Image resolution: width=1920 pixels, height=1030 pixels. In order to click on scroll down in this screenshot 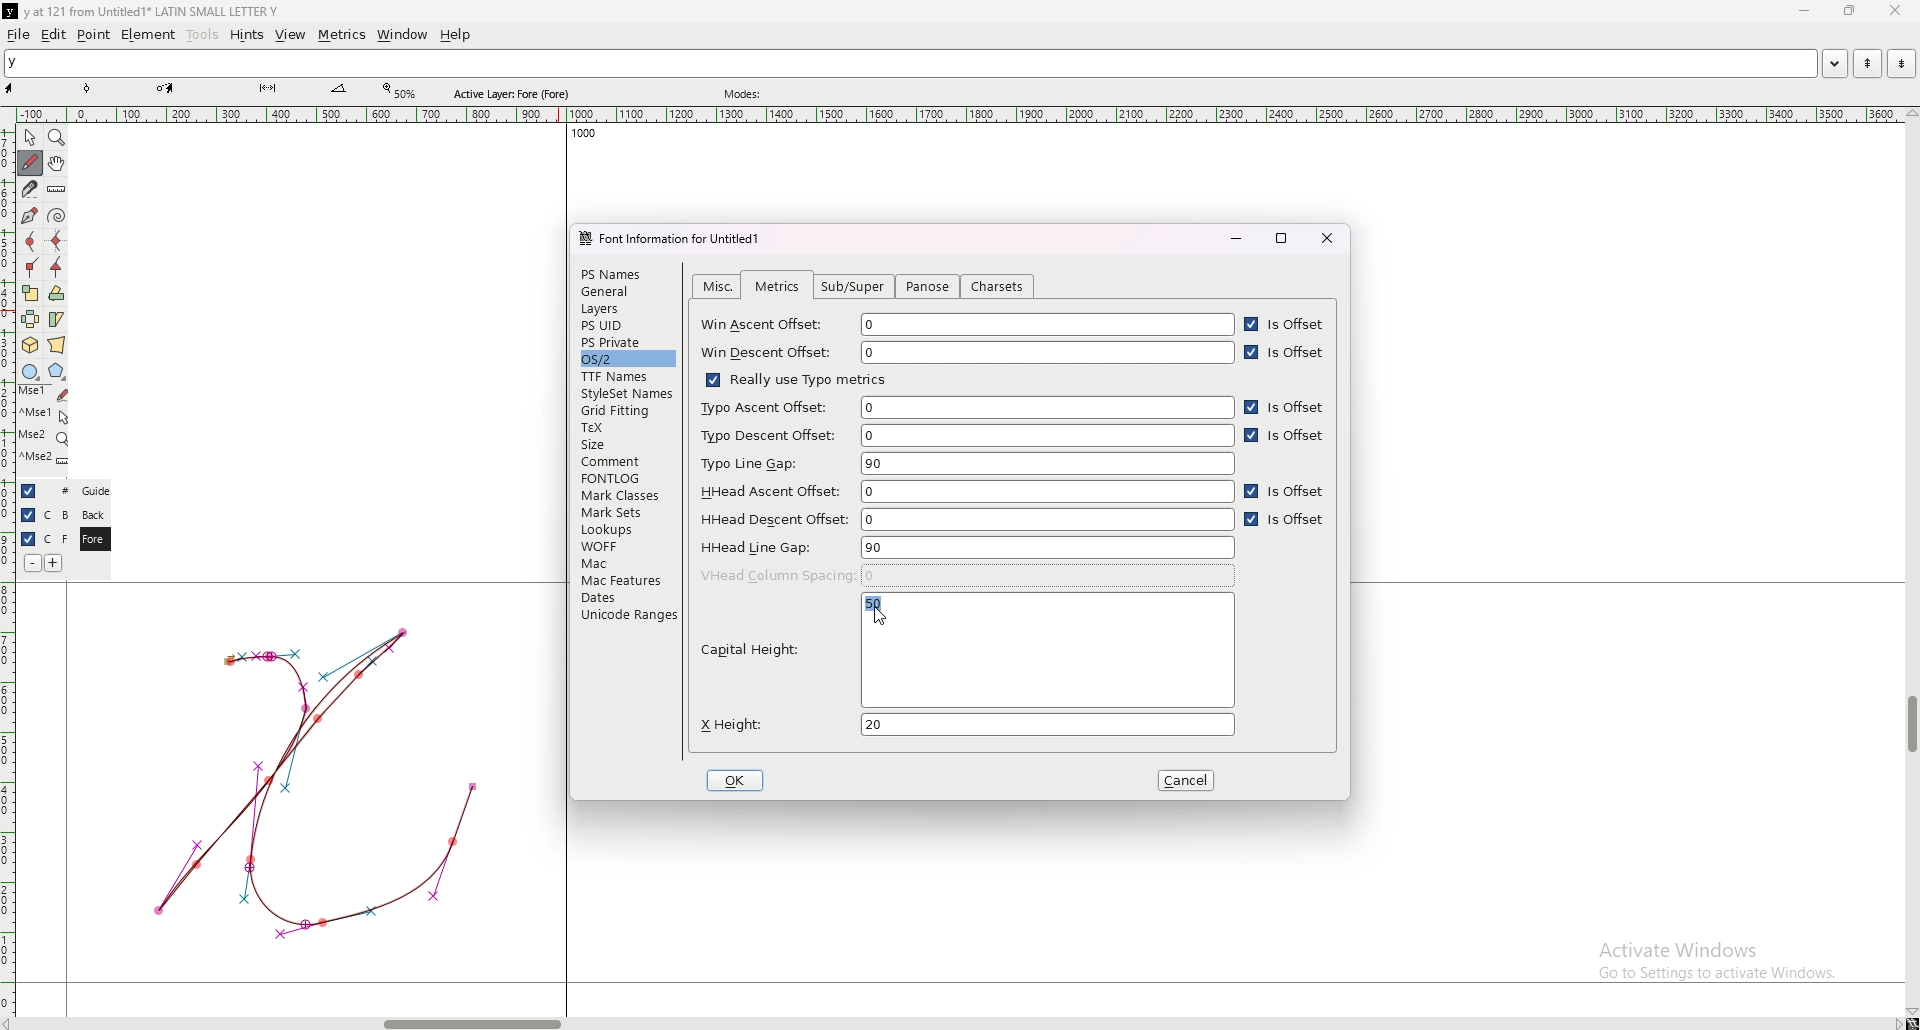, I will do `click(1911, 1012)`.